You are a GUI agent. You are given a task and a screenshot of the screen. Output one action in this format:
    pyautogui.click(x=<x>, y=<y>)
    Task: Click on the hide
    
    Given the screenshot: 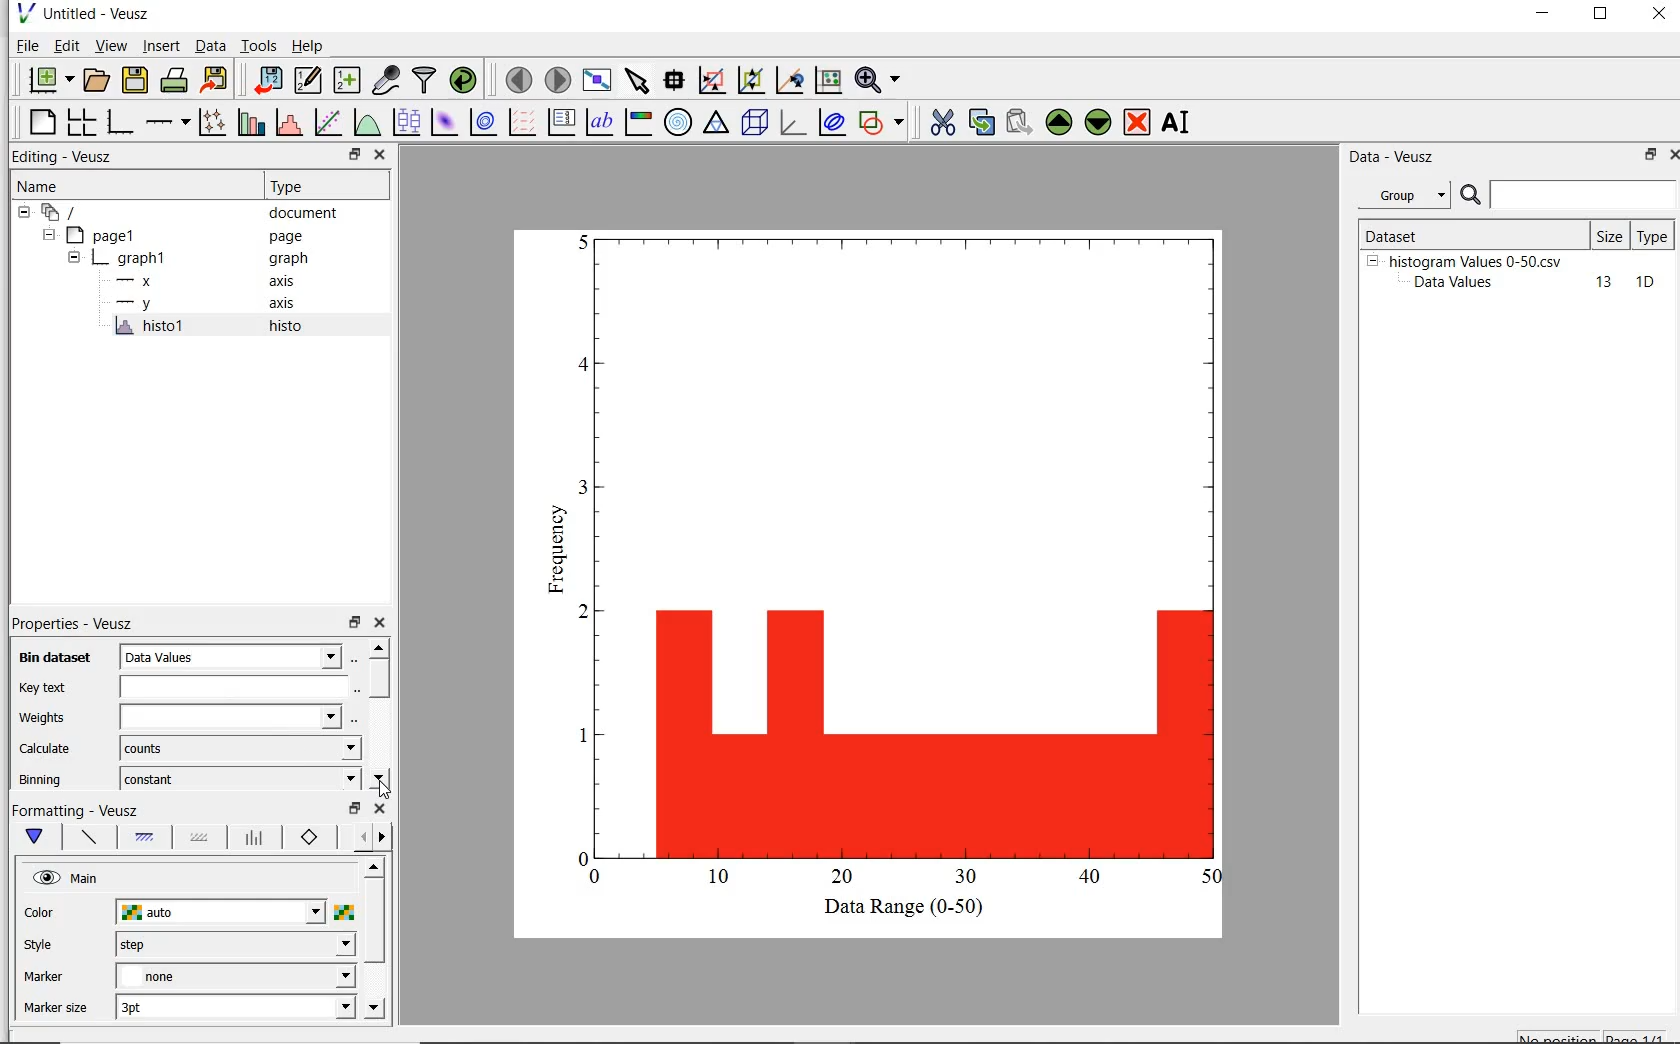 What is the action you would take?
    pyautogui.click(x=1372, y=260)
    